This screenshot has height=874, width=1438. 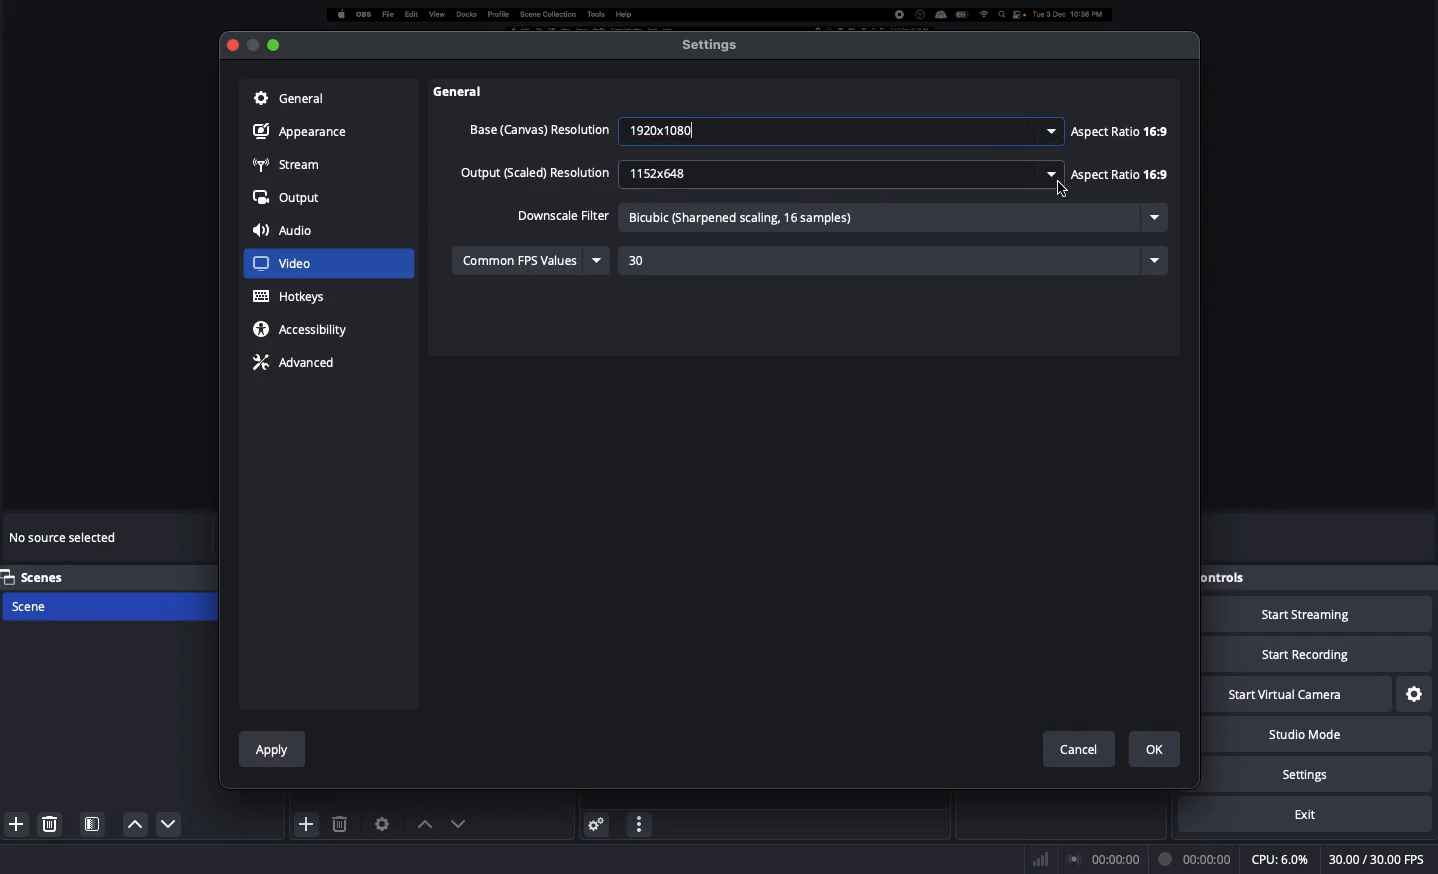 I want to click on Hotkeys, so click(x=291, y=297).